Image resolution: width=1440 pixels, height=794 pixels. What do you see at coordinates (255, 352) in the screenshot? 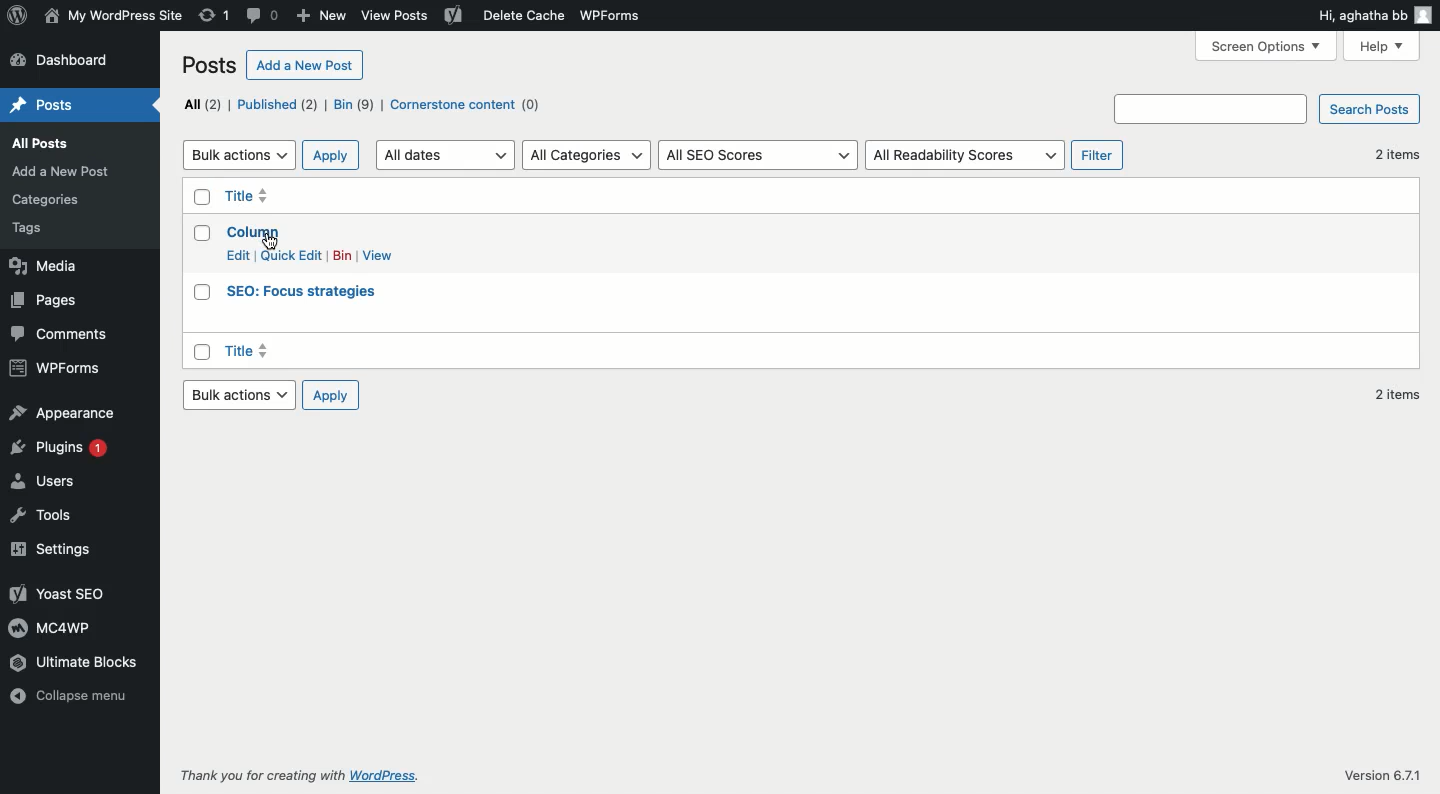
I see `Title` at bounding box center [255, 352].